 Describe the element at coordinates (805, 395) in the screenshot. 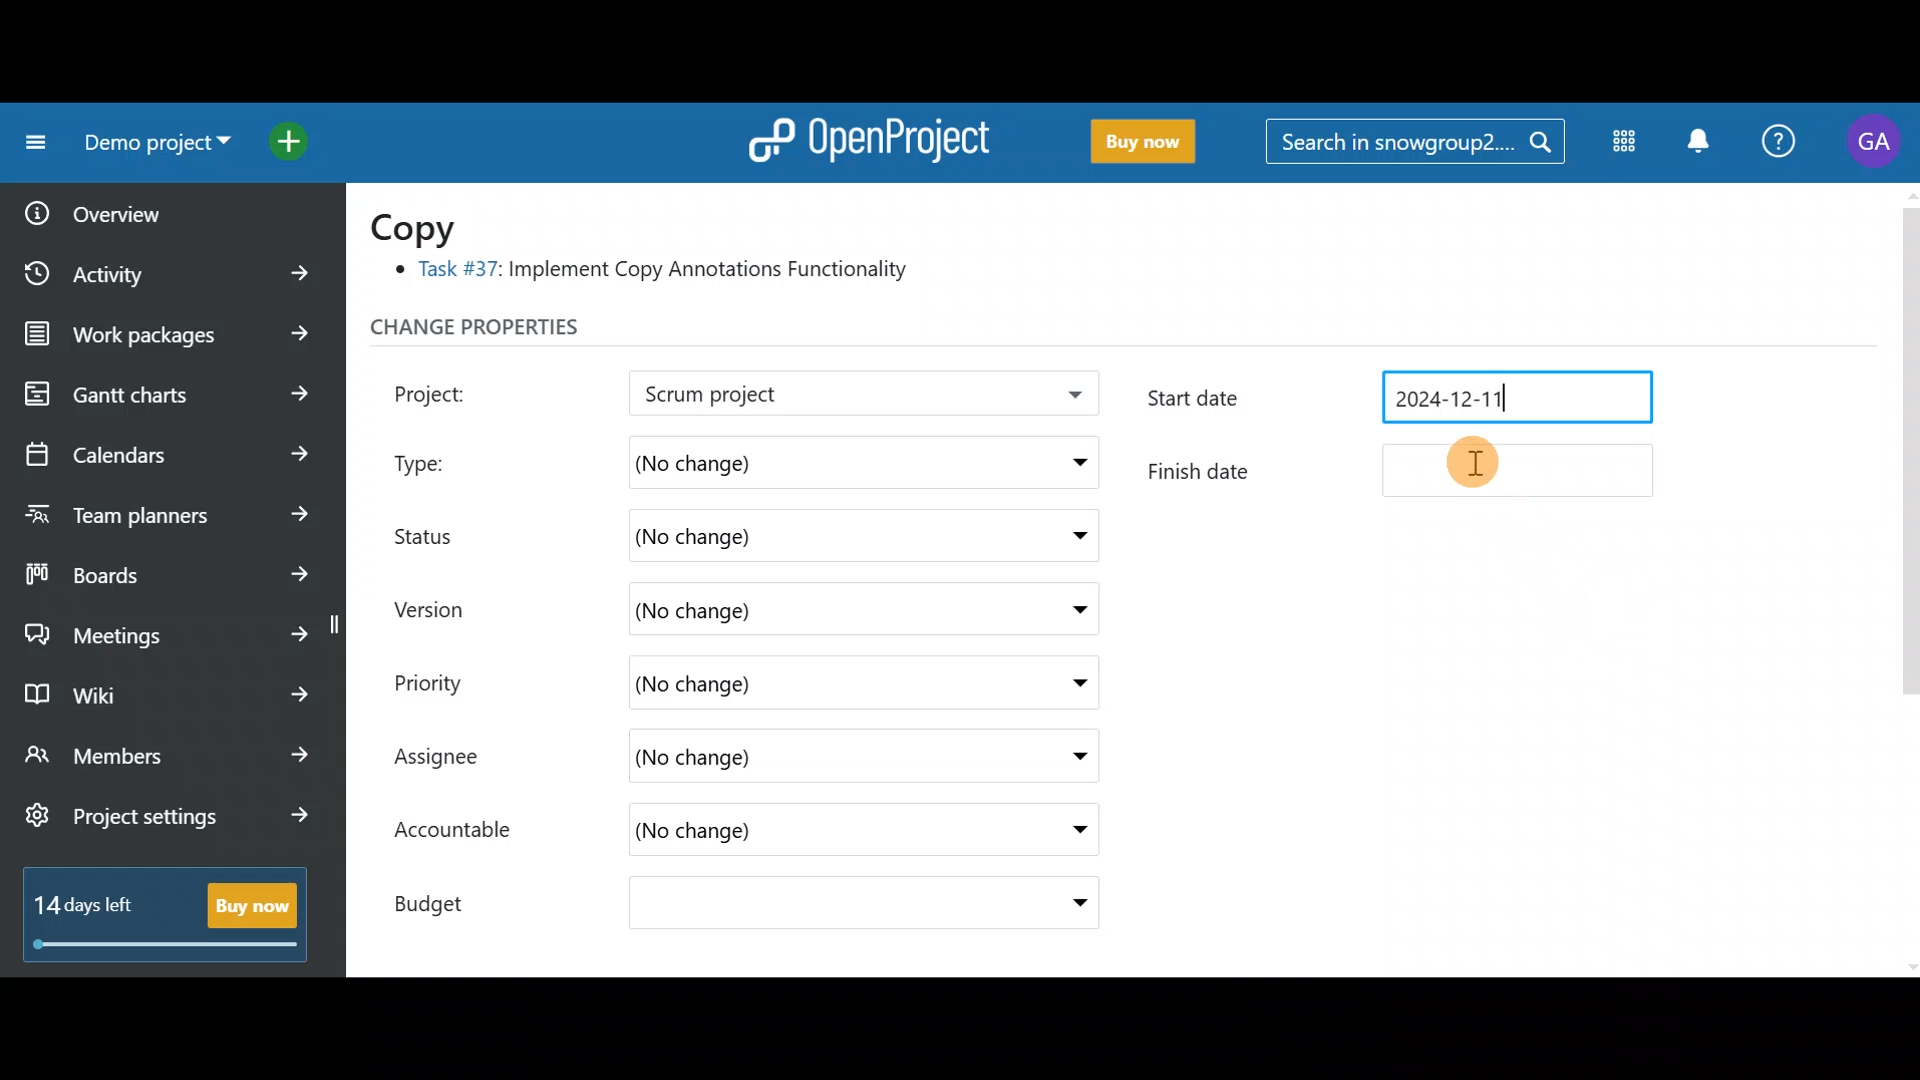

I see `Scrum project` at that location.